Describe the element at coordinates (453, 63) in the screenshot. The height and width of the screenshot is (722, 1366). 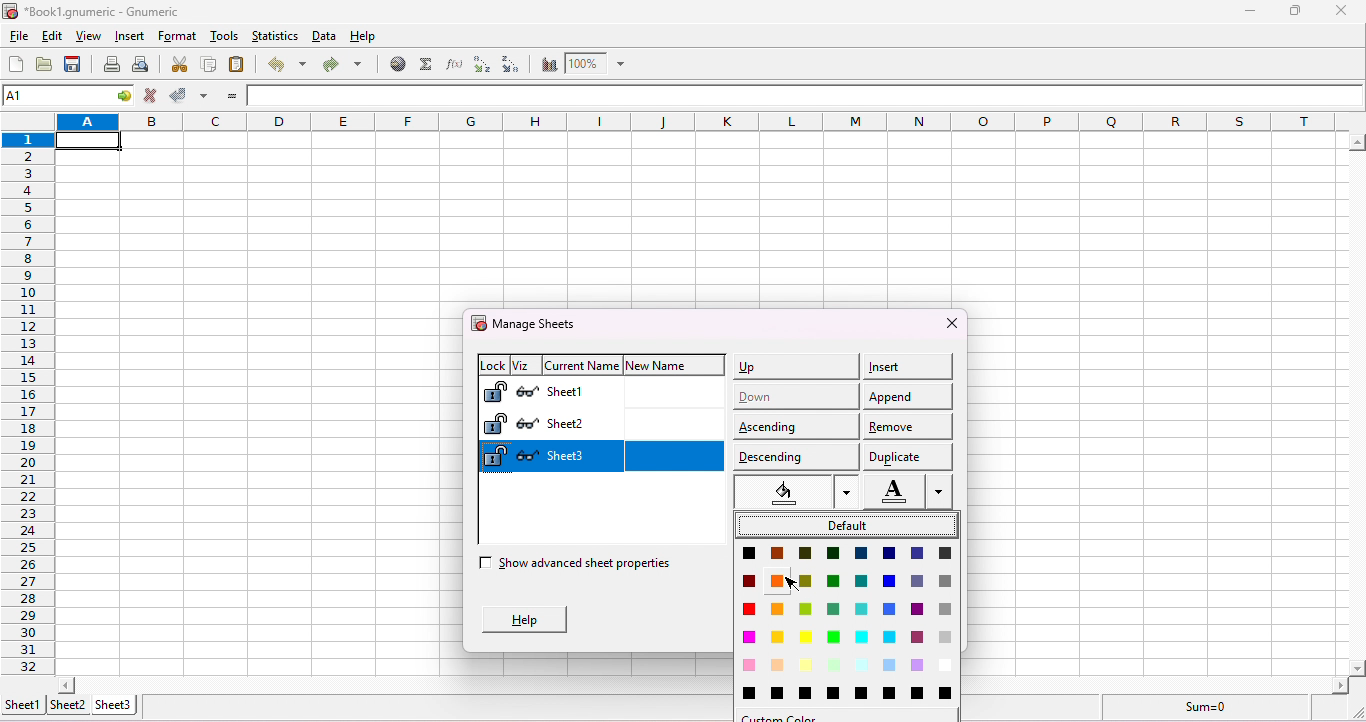
I see `edit a function in the current cell` at that location.